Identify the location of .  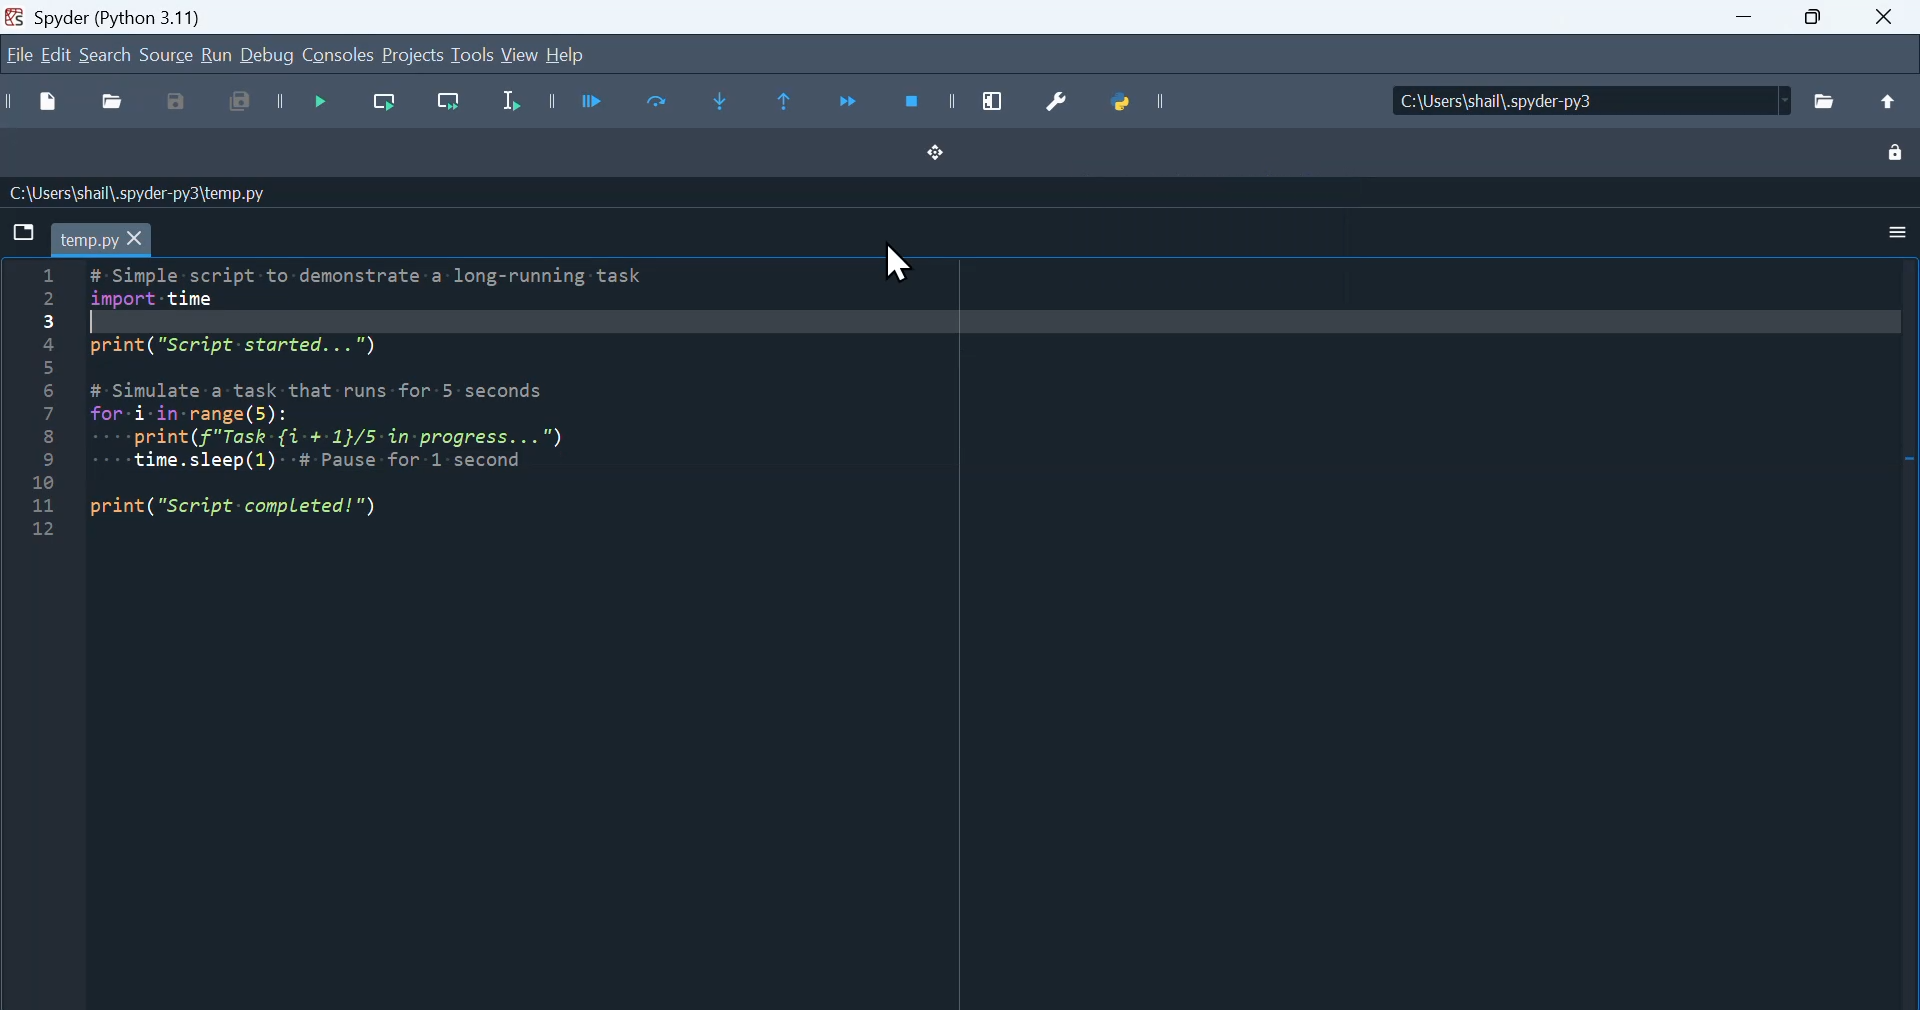
(1886, 21).